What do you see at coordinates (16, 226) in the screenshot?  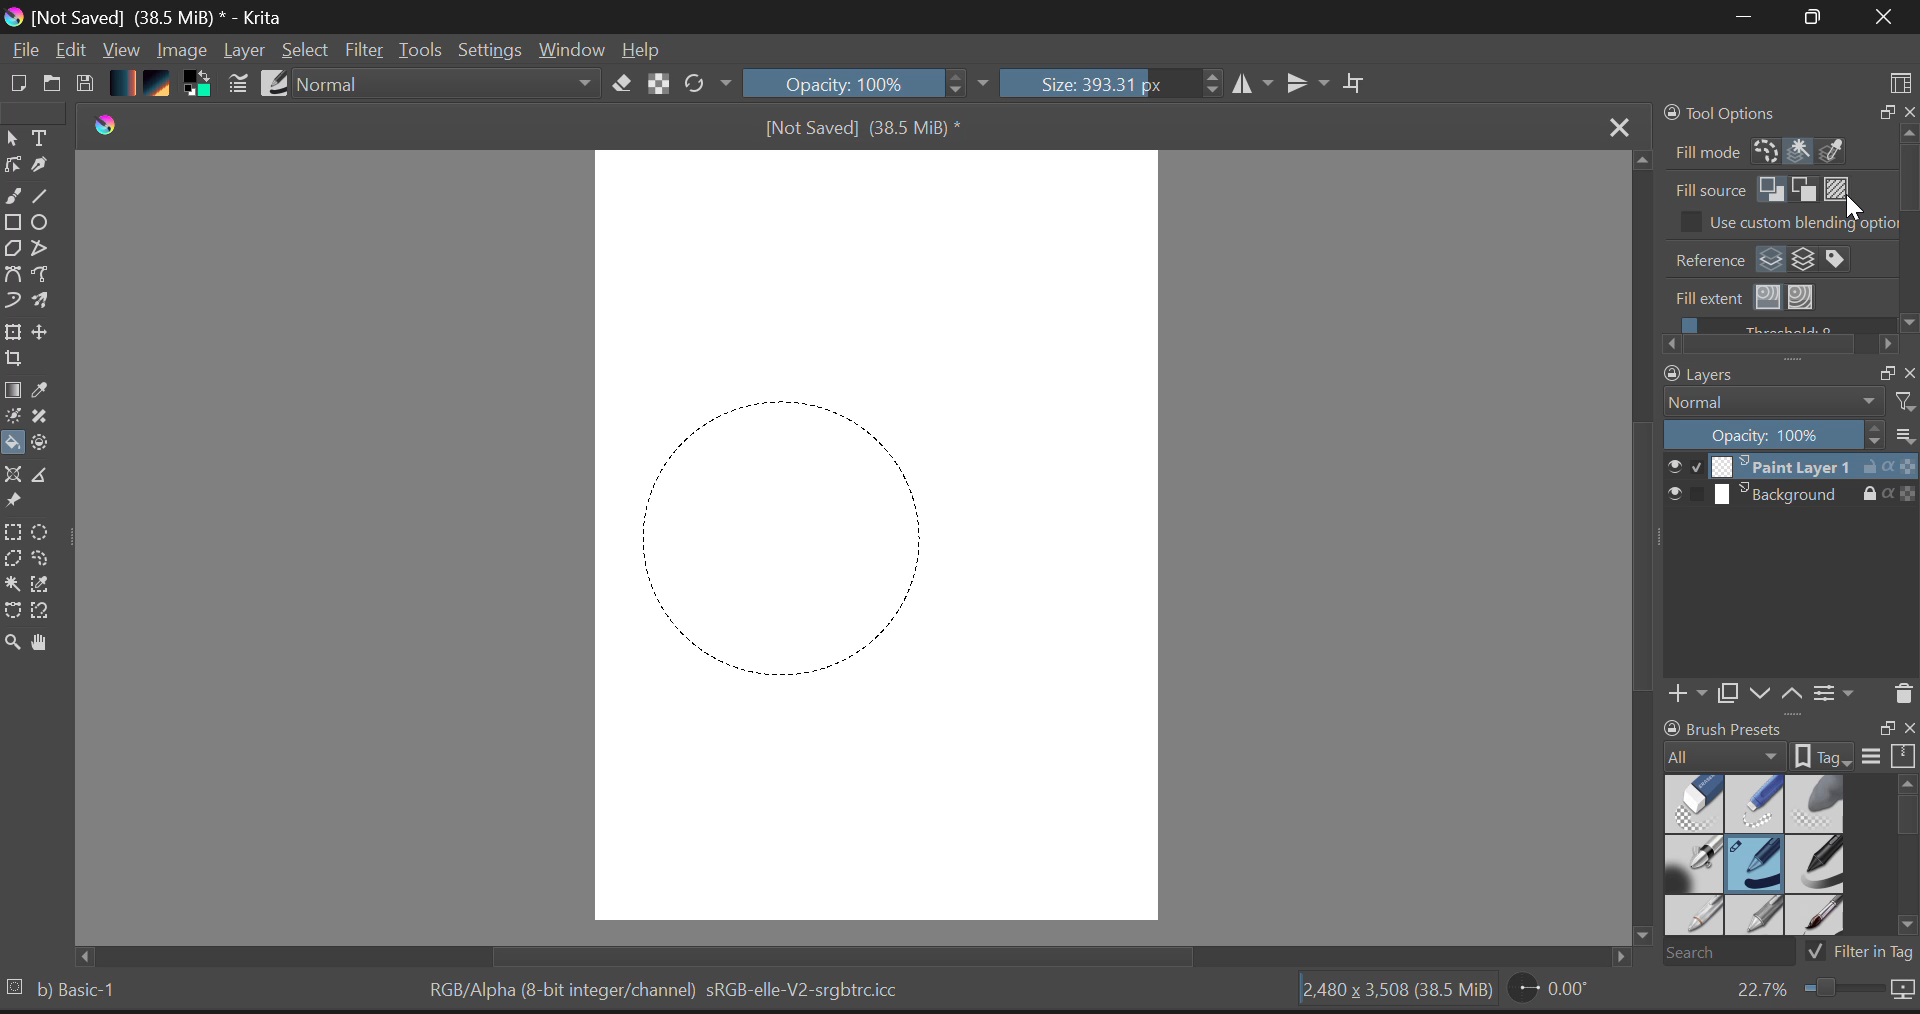 I see `Rectangle` at bounding box center [16, 226].